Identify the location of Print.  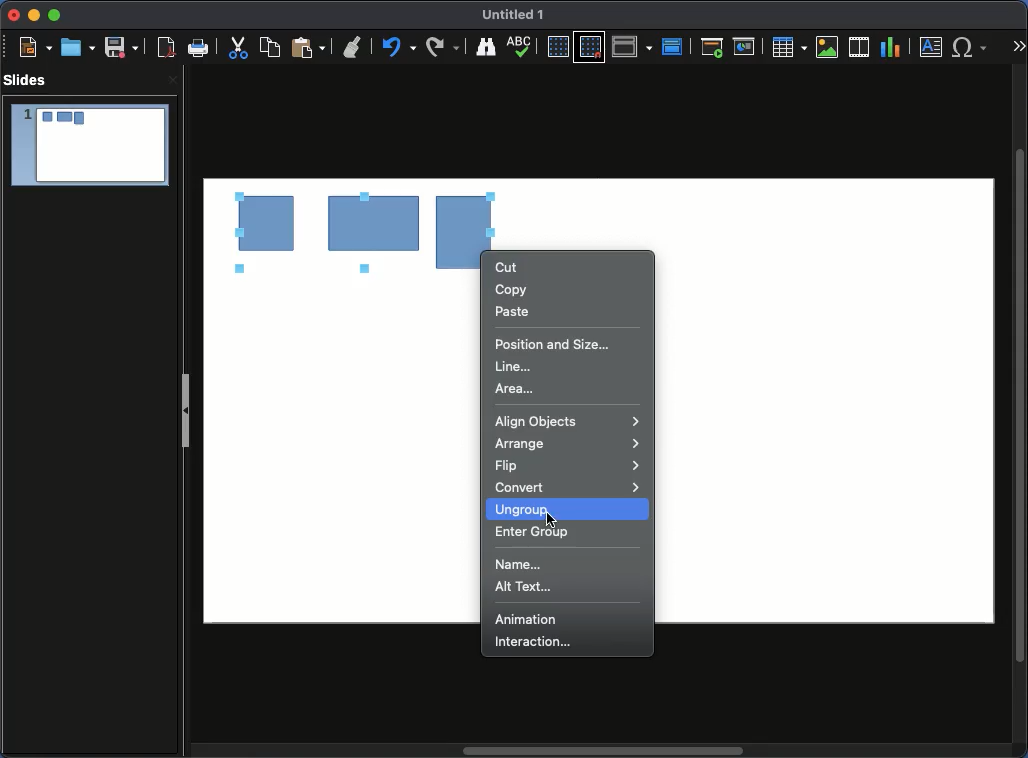
(198, 46).